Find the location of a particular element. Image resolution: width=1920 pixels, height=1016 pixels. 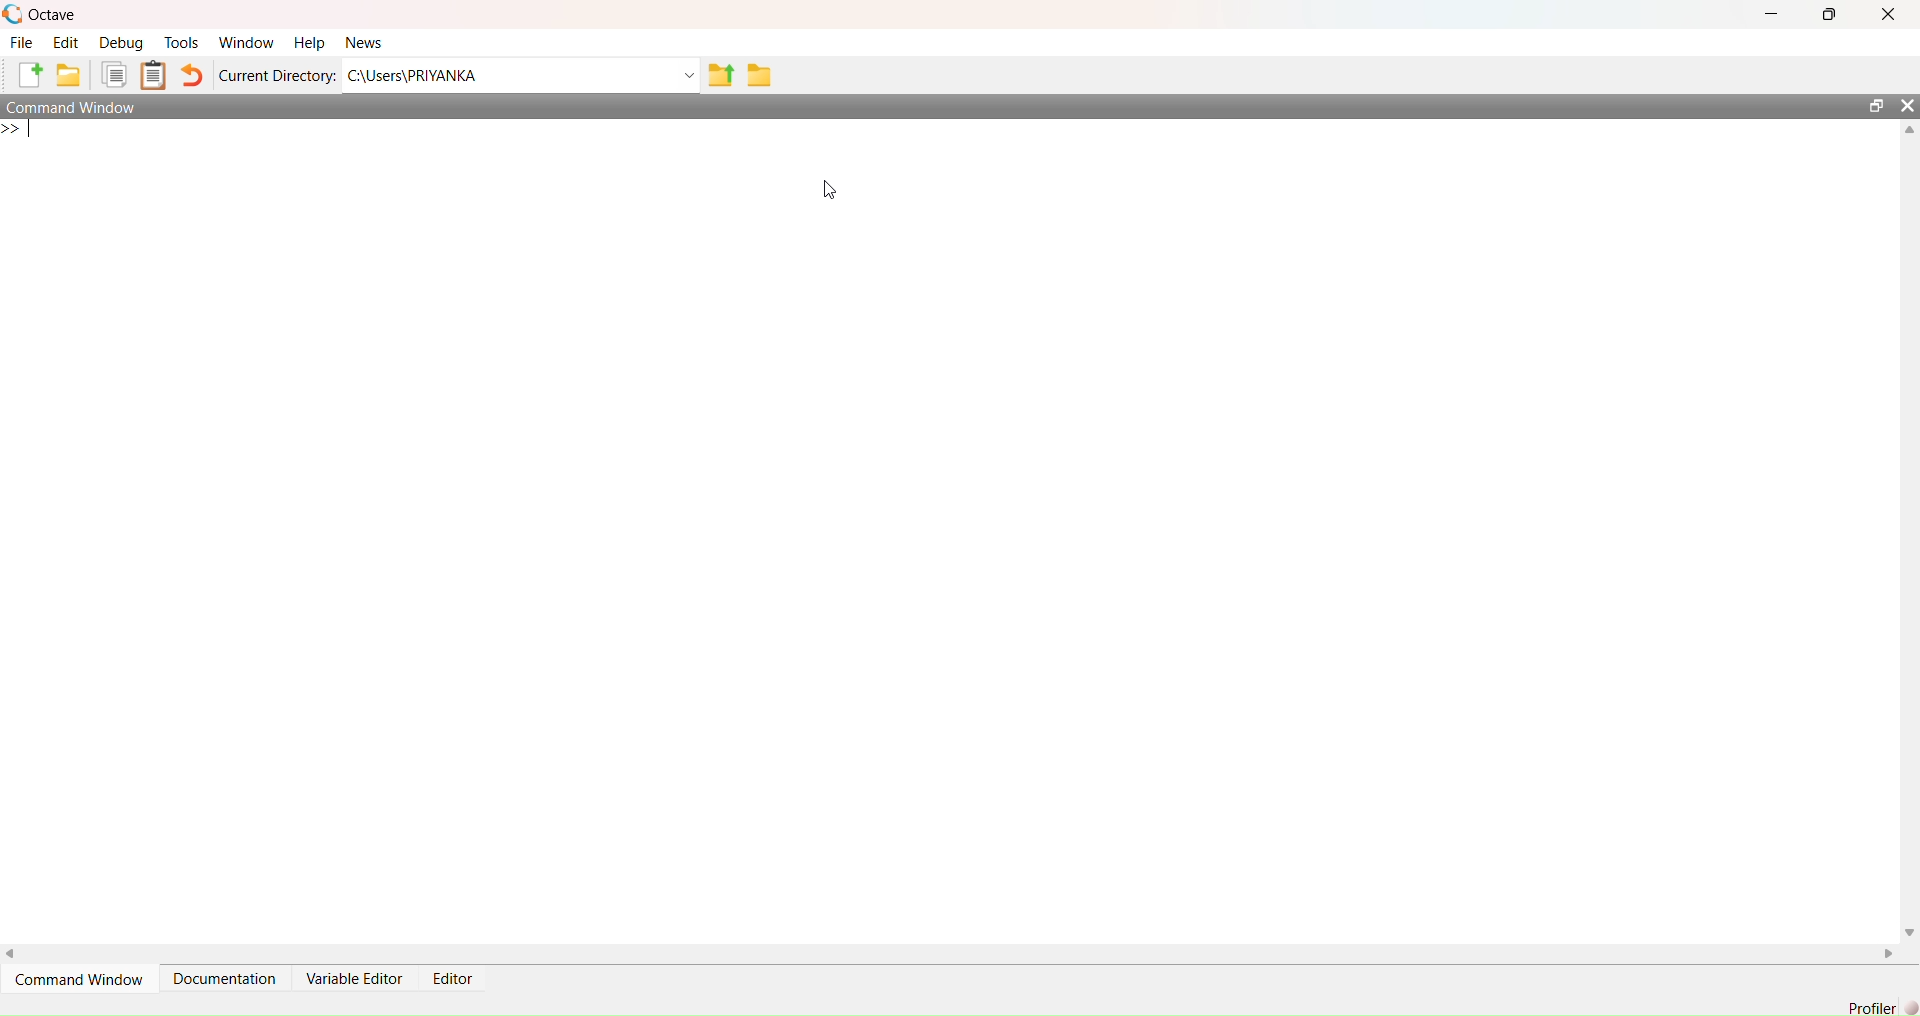

cursor is located at coordinates (829, 190).